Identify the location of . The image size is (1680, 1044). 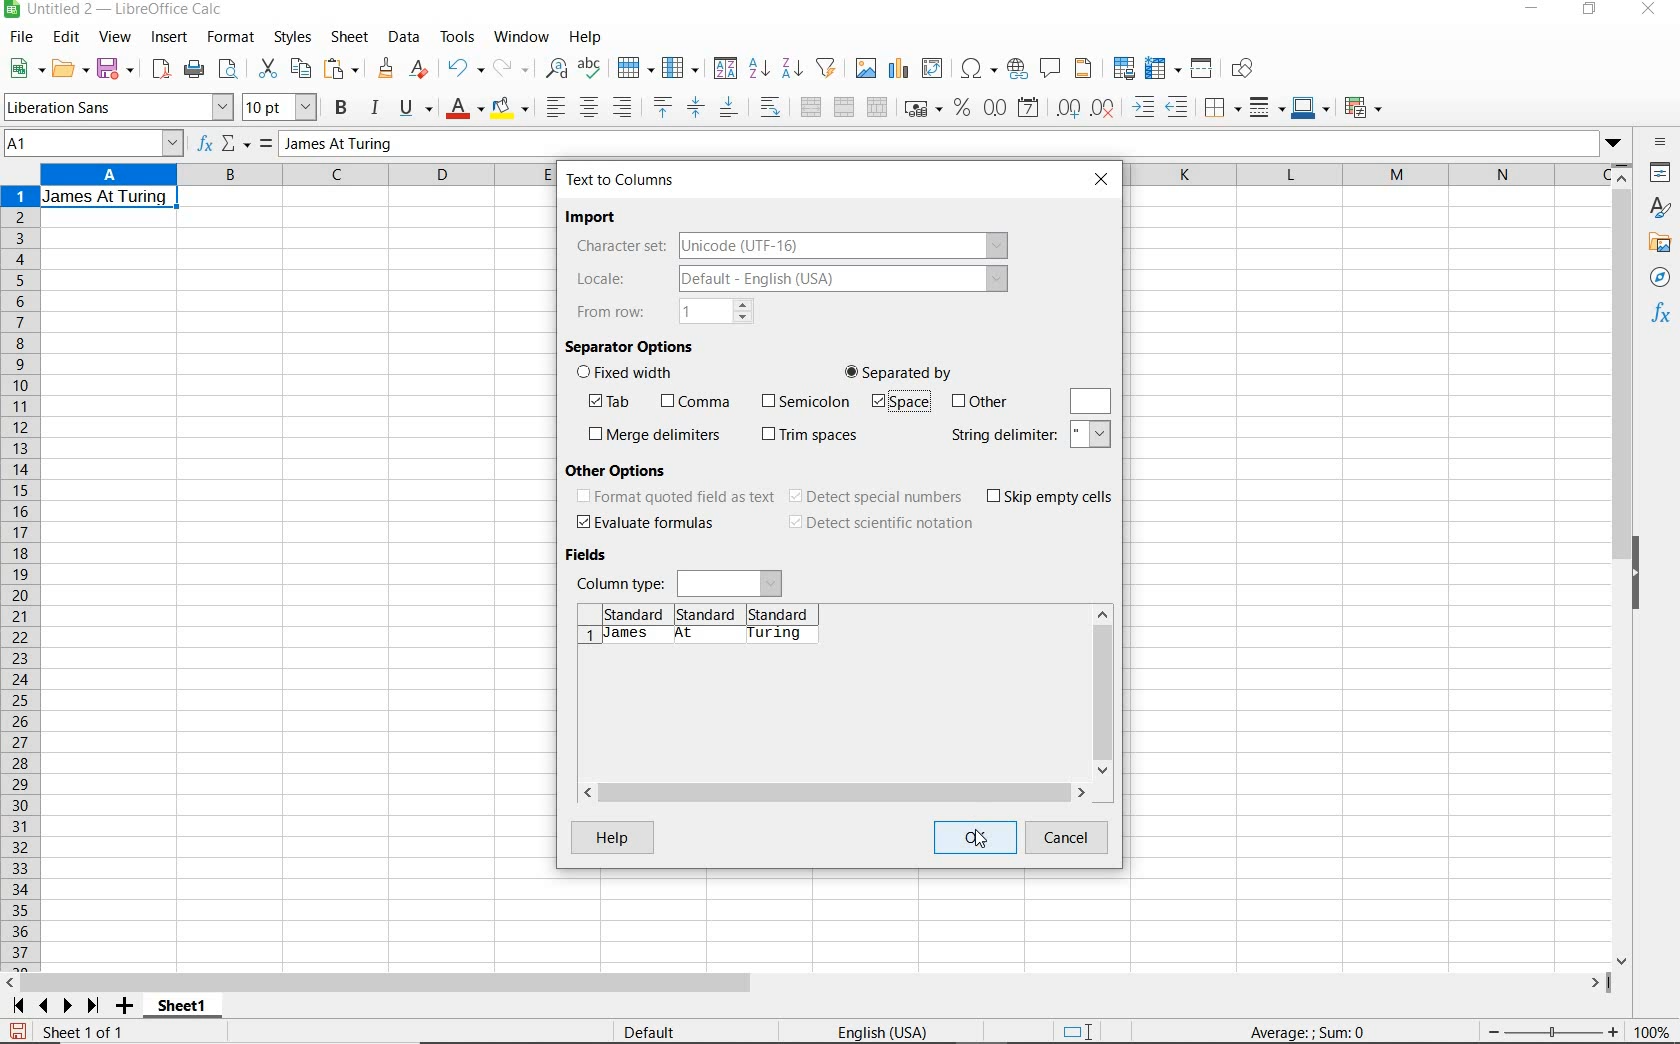
(1089, 398).